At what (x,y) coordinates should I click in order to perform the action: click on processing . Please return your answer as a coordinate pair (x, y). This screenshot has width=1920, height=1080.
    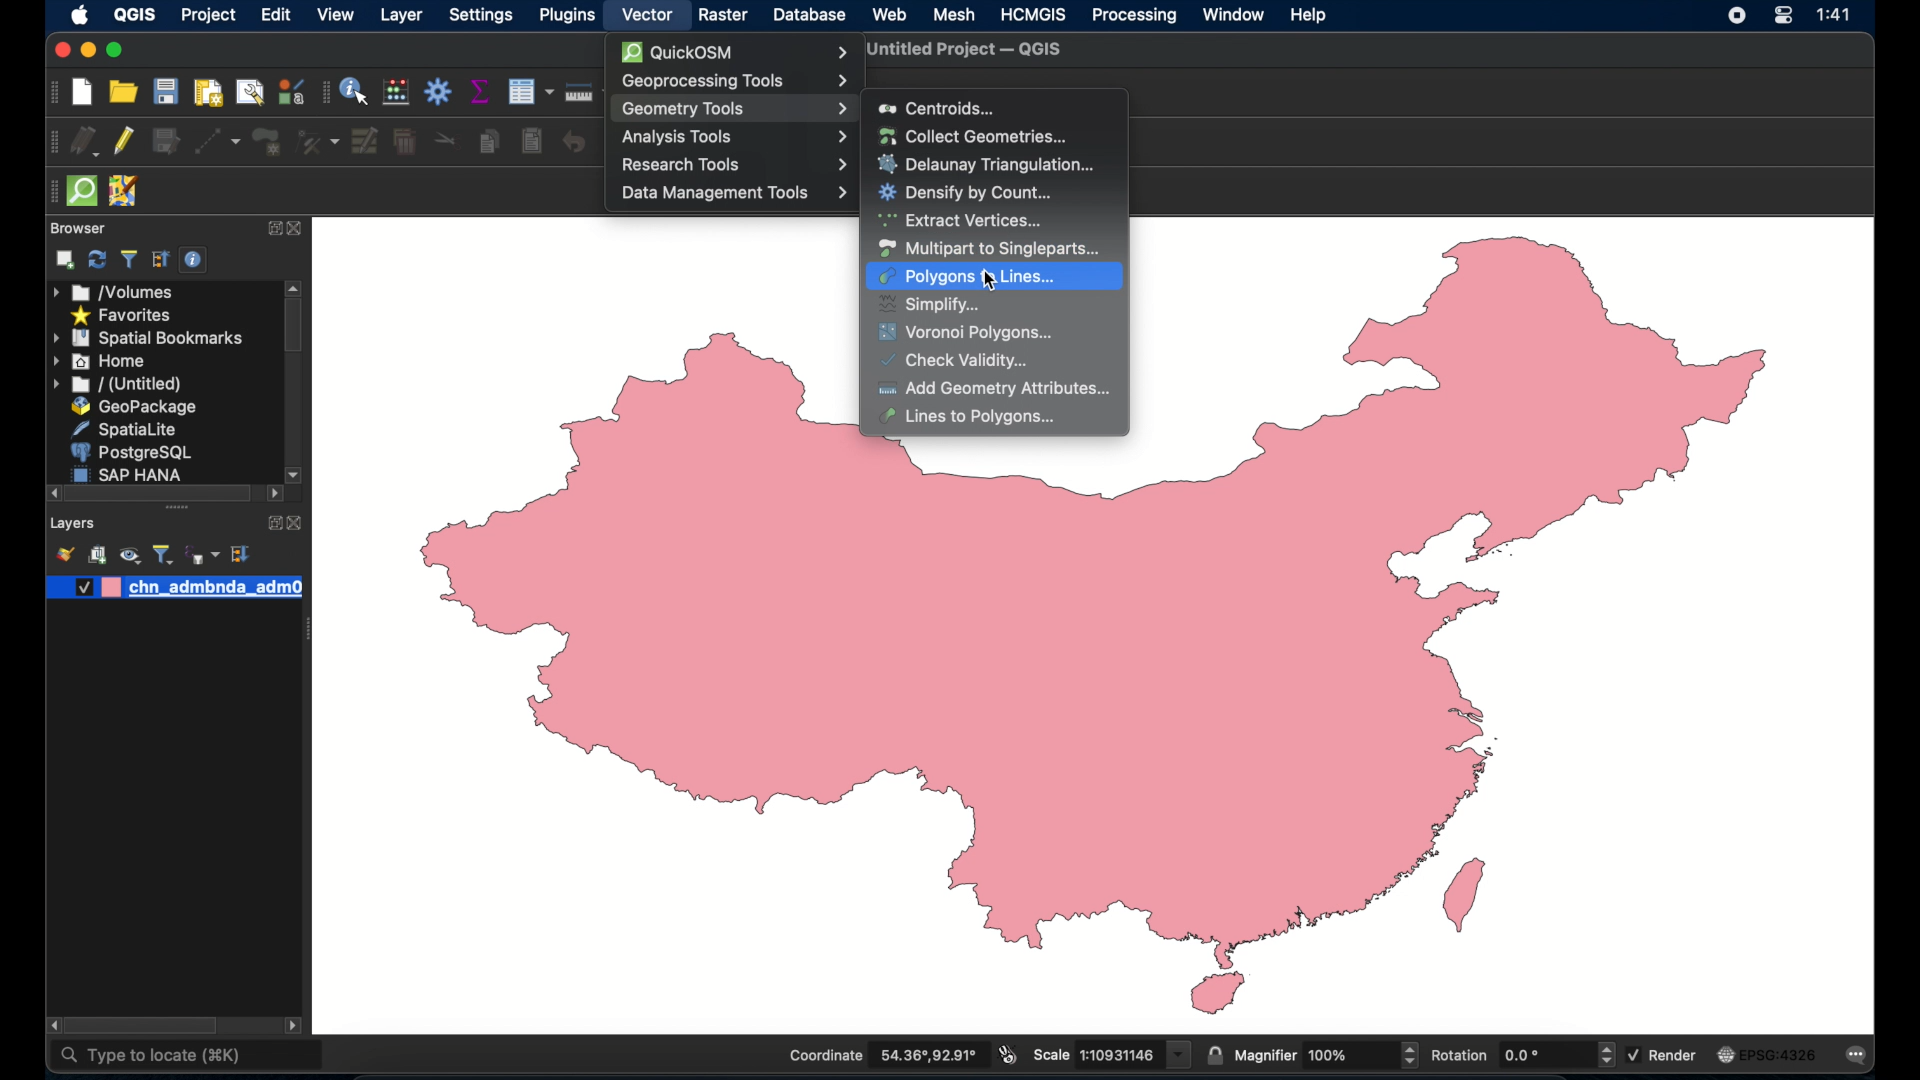
    Looking at the image, I should click on (1135, 16).